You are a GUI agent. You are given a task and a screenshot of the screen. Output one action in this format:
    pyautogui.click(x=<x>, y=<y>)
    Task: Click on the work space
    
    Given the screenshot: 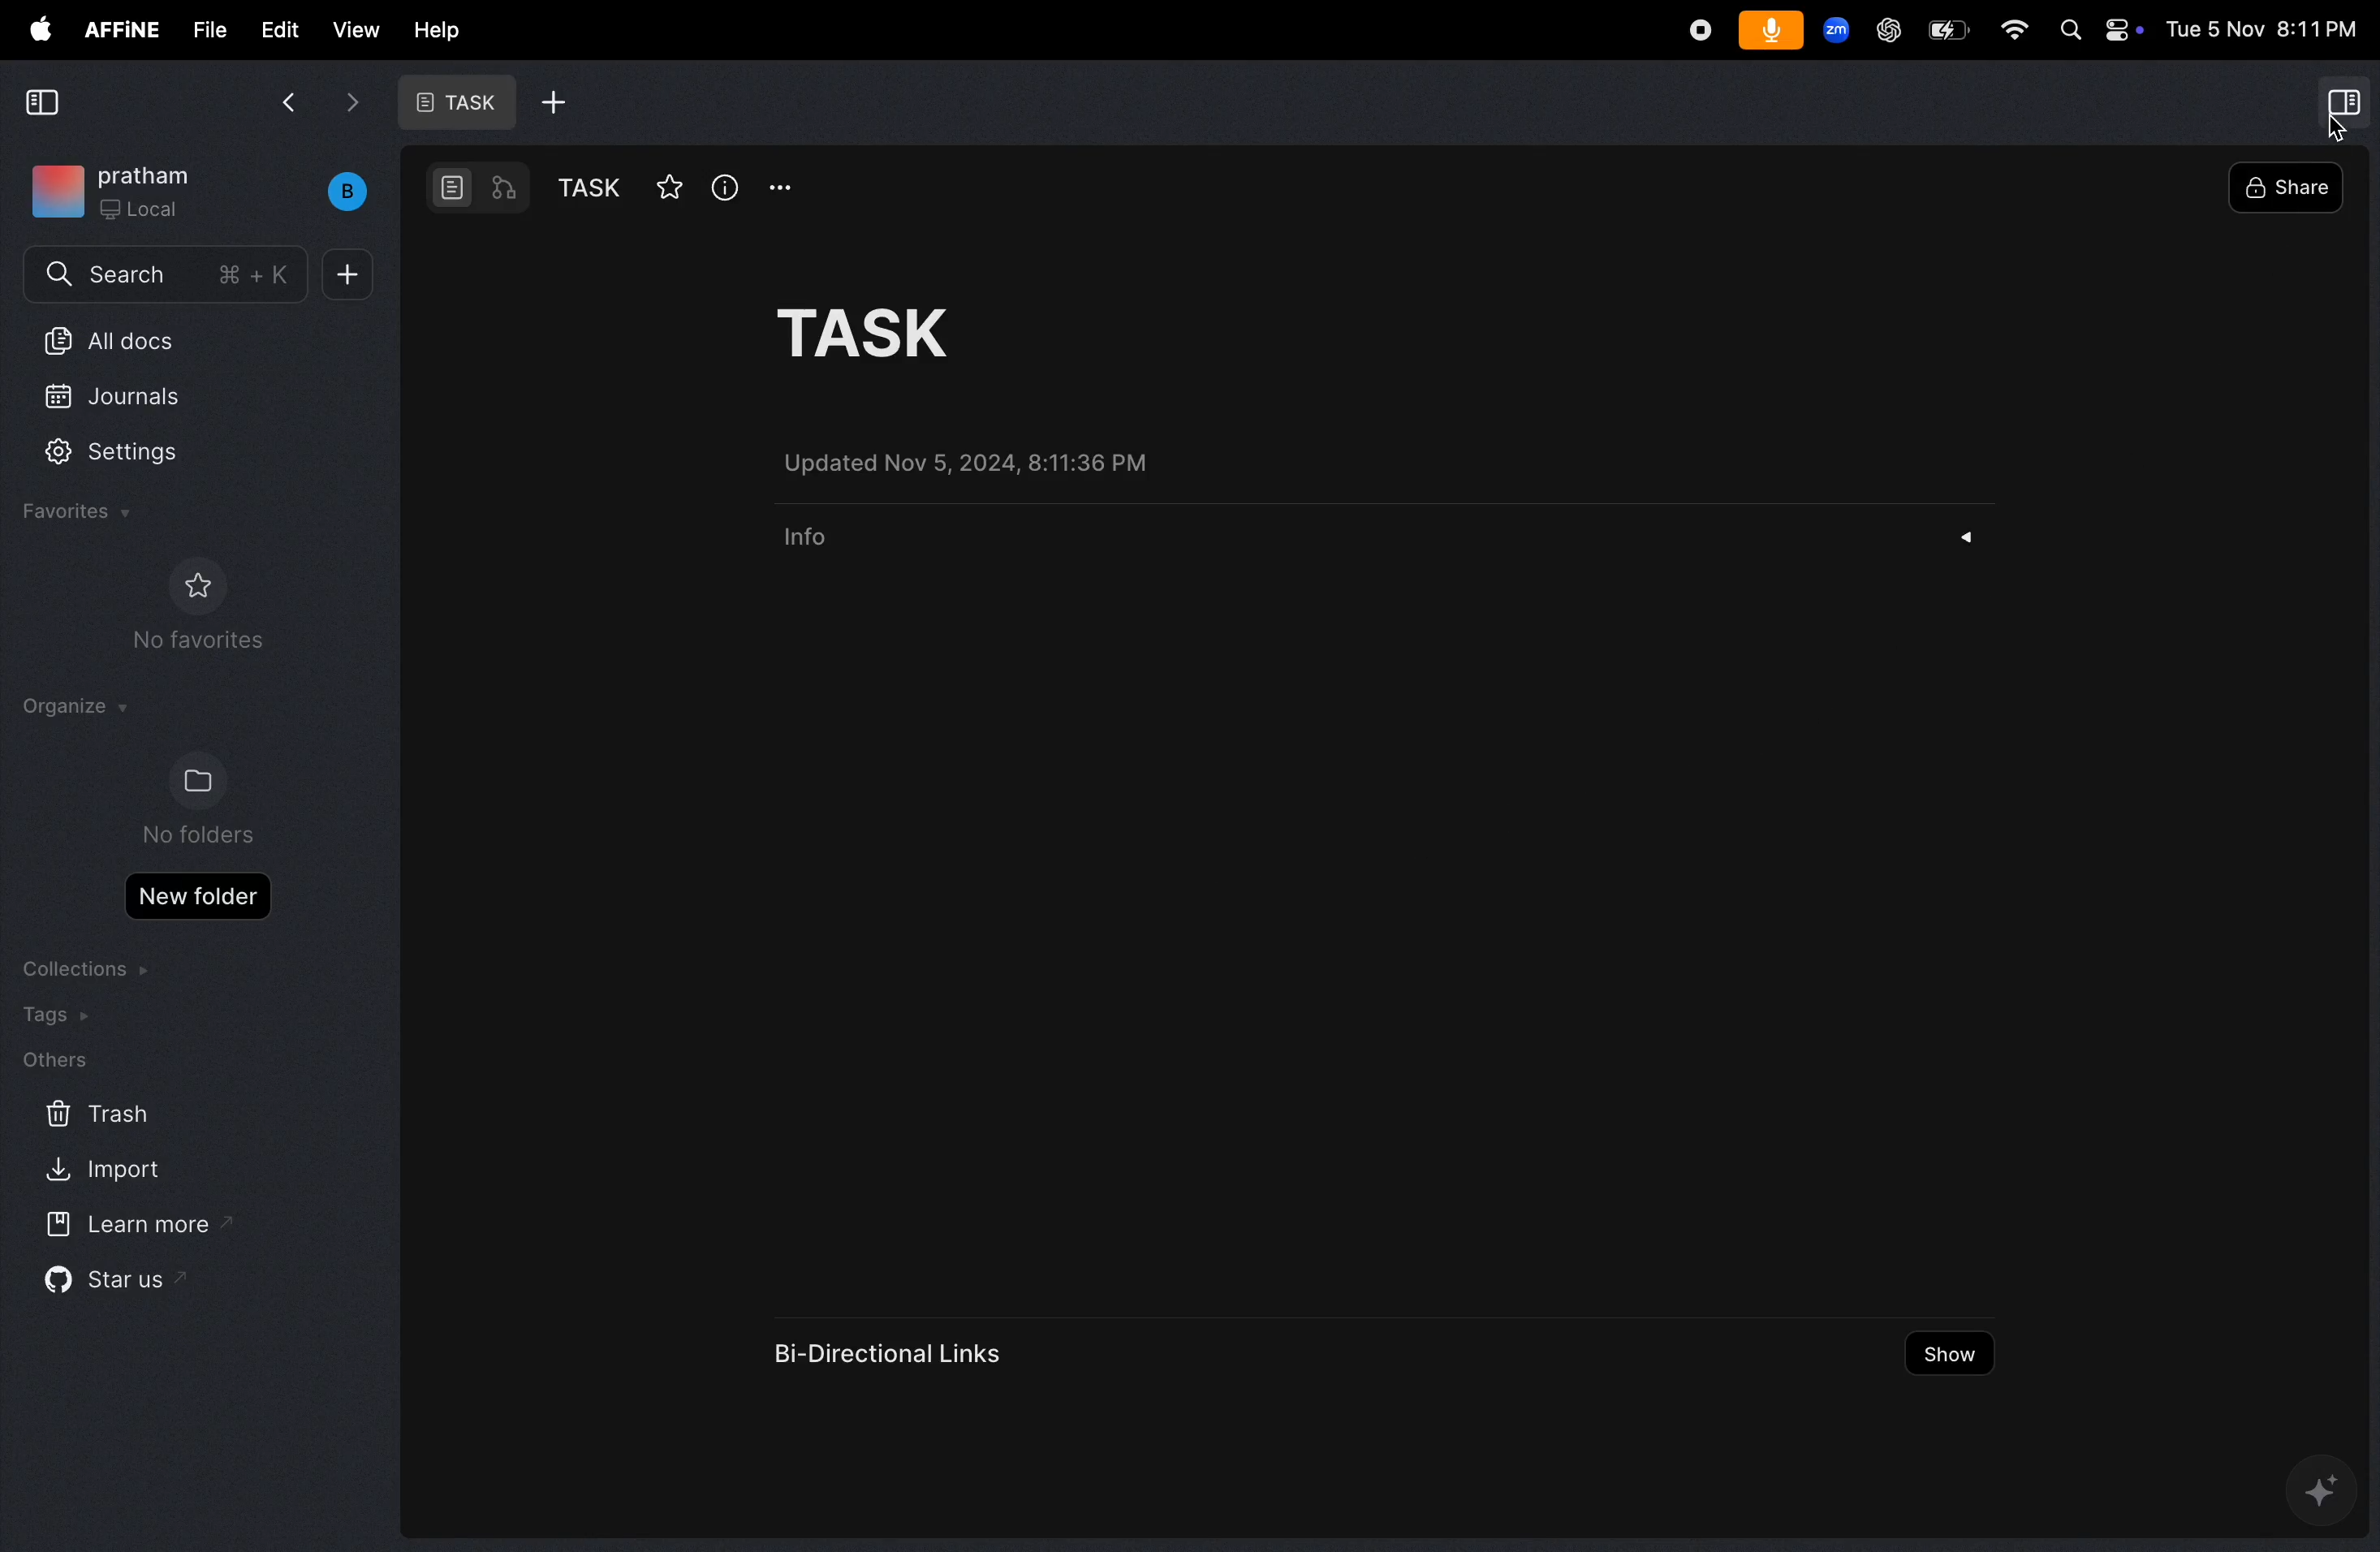 What is the action you would take?
    pyautogui.click(x=203, y=191)
    